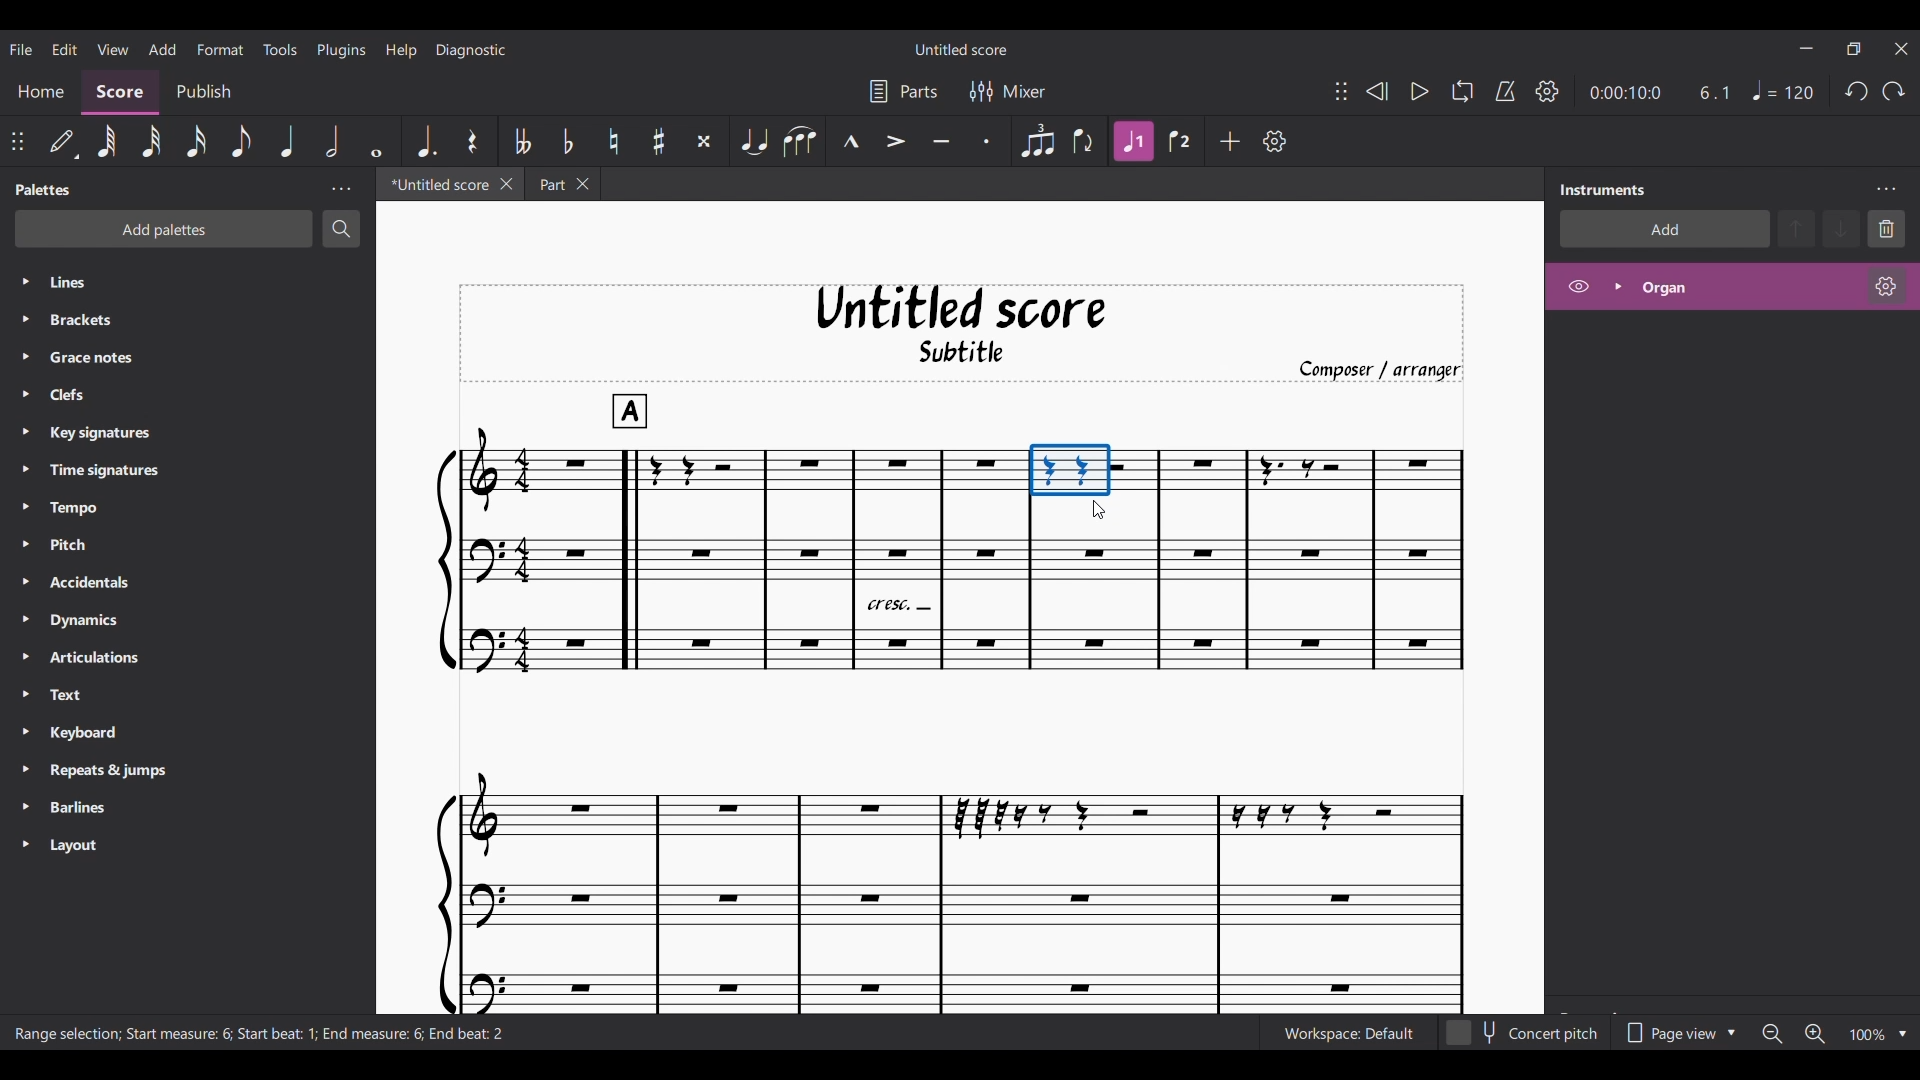 The width and height of the screenshot is (1920, 1080). I want to click on Move selection down, so click(1841, 229).